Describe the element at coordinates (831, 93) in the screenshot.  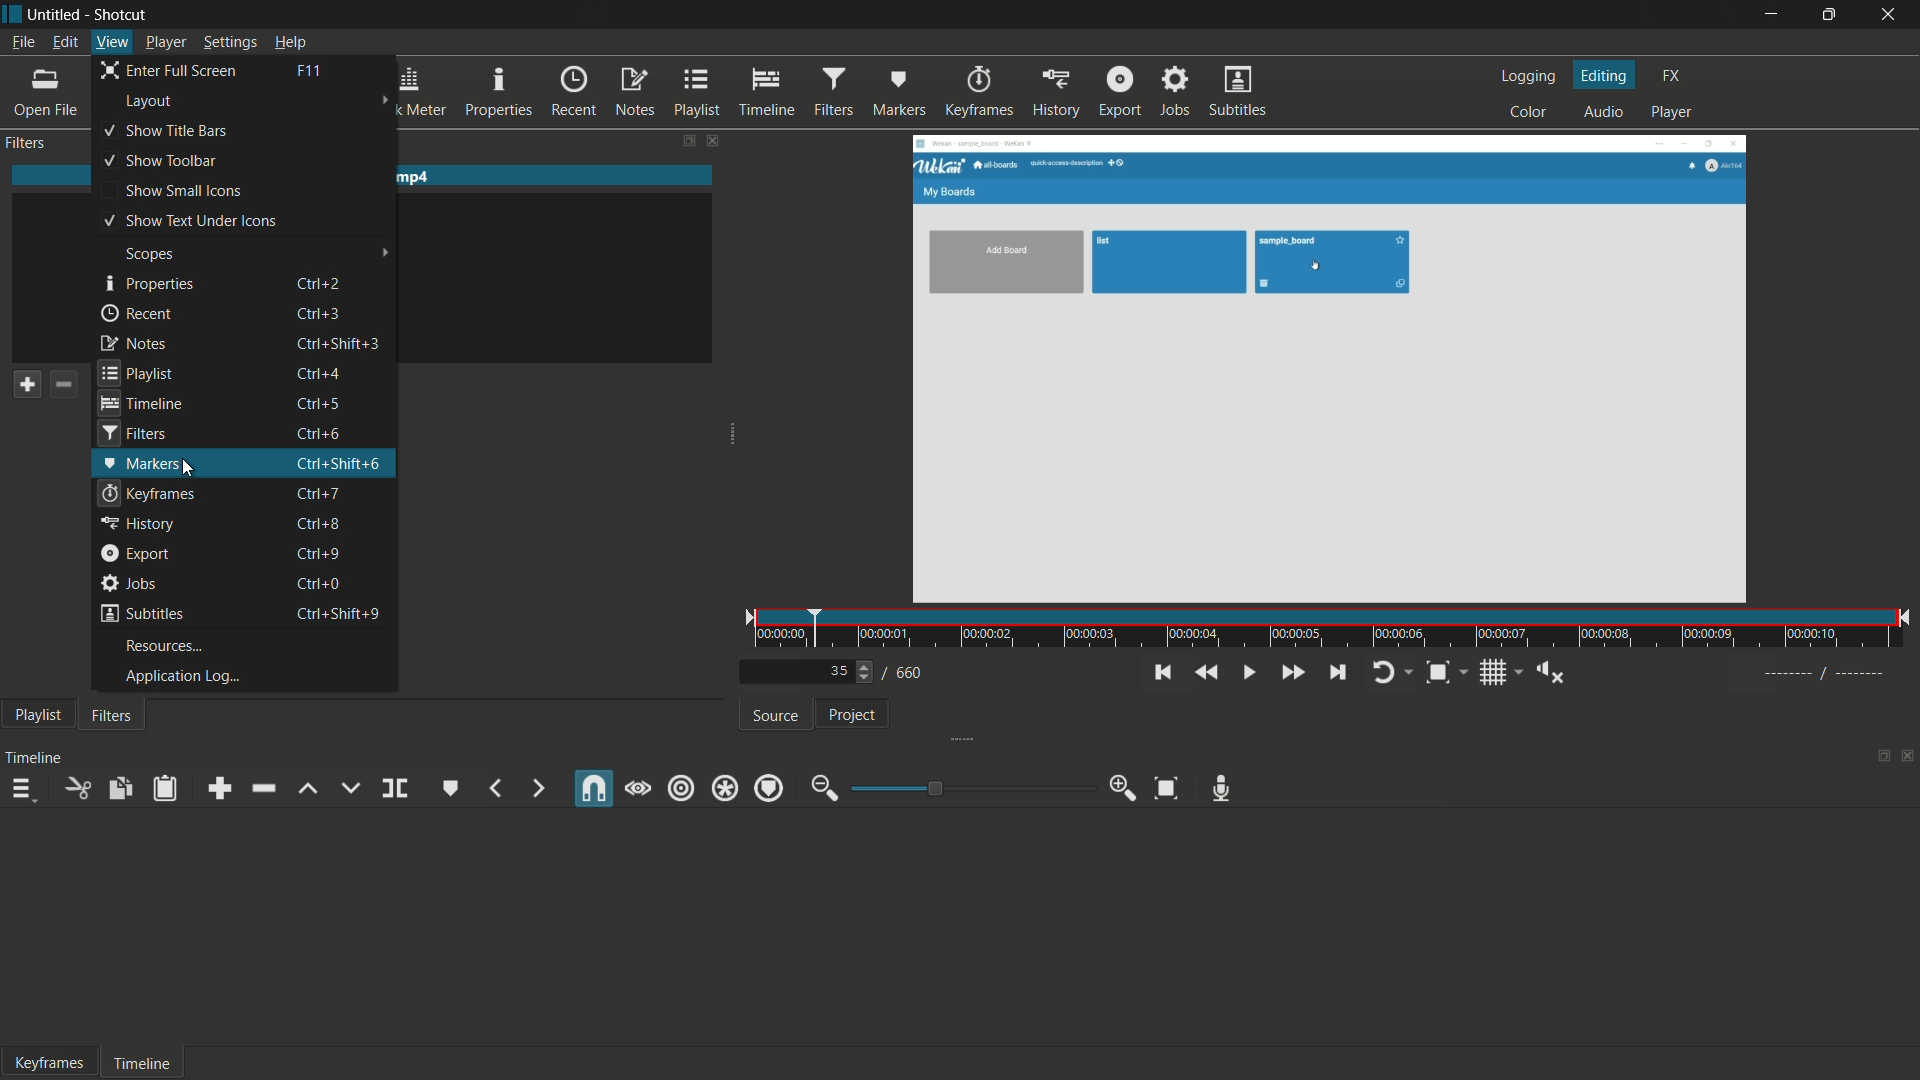
I see `filters` at that location.